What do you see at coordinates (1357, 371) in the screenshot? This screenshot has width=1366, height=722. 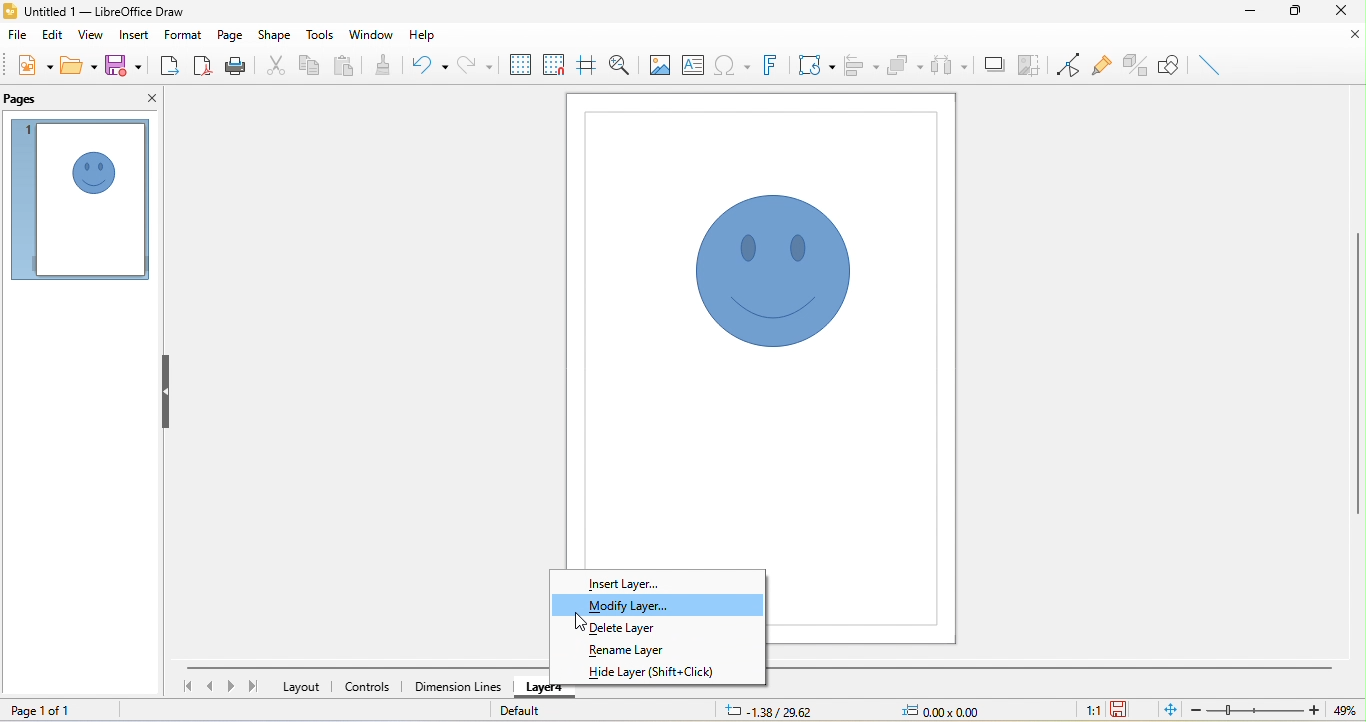 I see ` vertical scroll bar` at bounding box center [1357, 371].